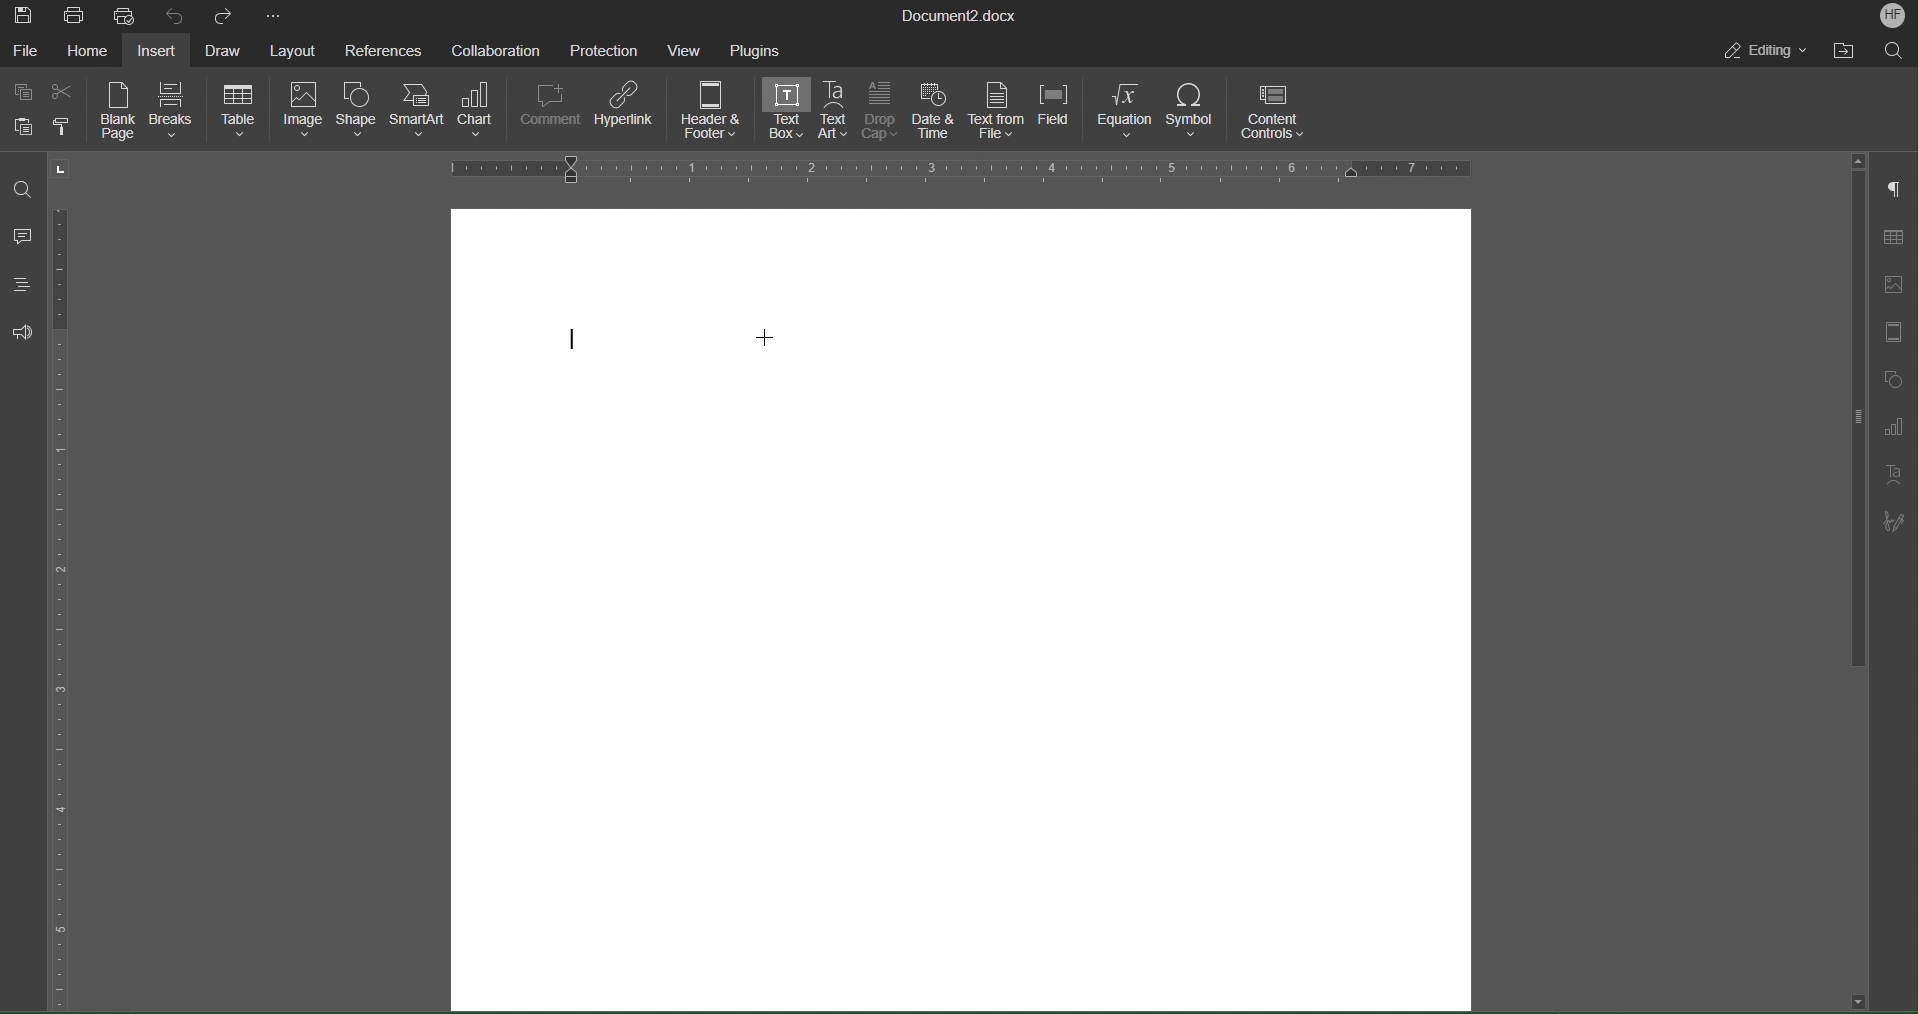 The height and width of the screenshot is (1014, 1918). I want to click on Comments, so click(24, 236).